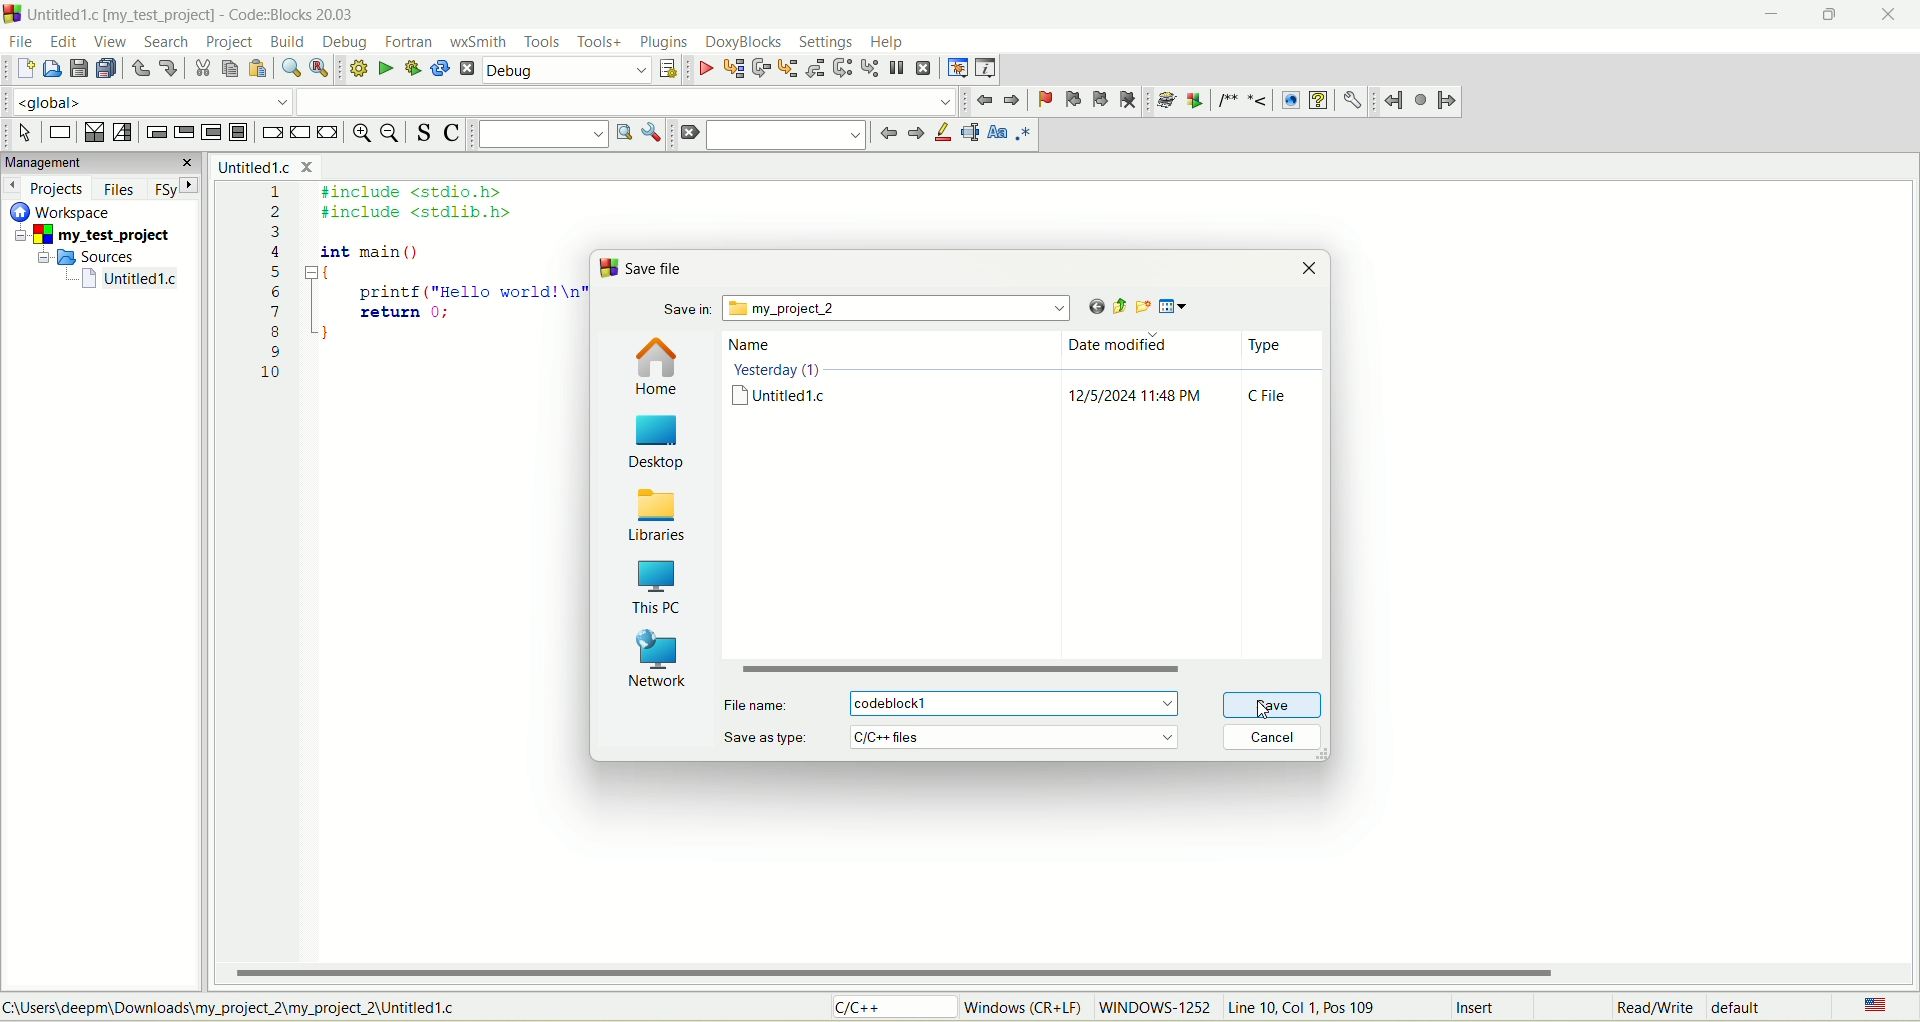 The image size is (1920, 1022). What do you see at coordinates (542, 42) in the screenshot?
I see `tools` at bounding box center [542, 42].